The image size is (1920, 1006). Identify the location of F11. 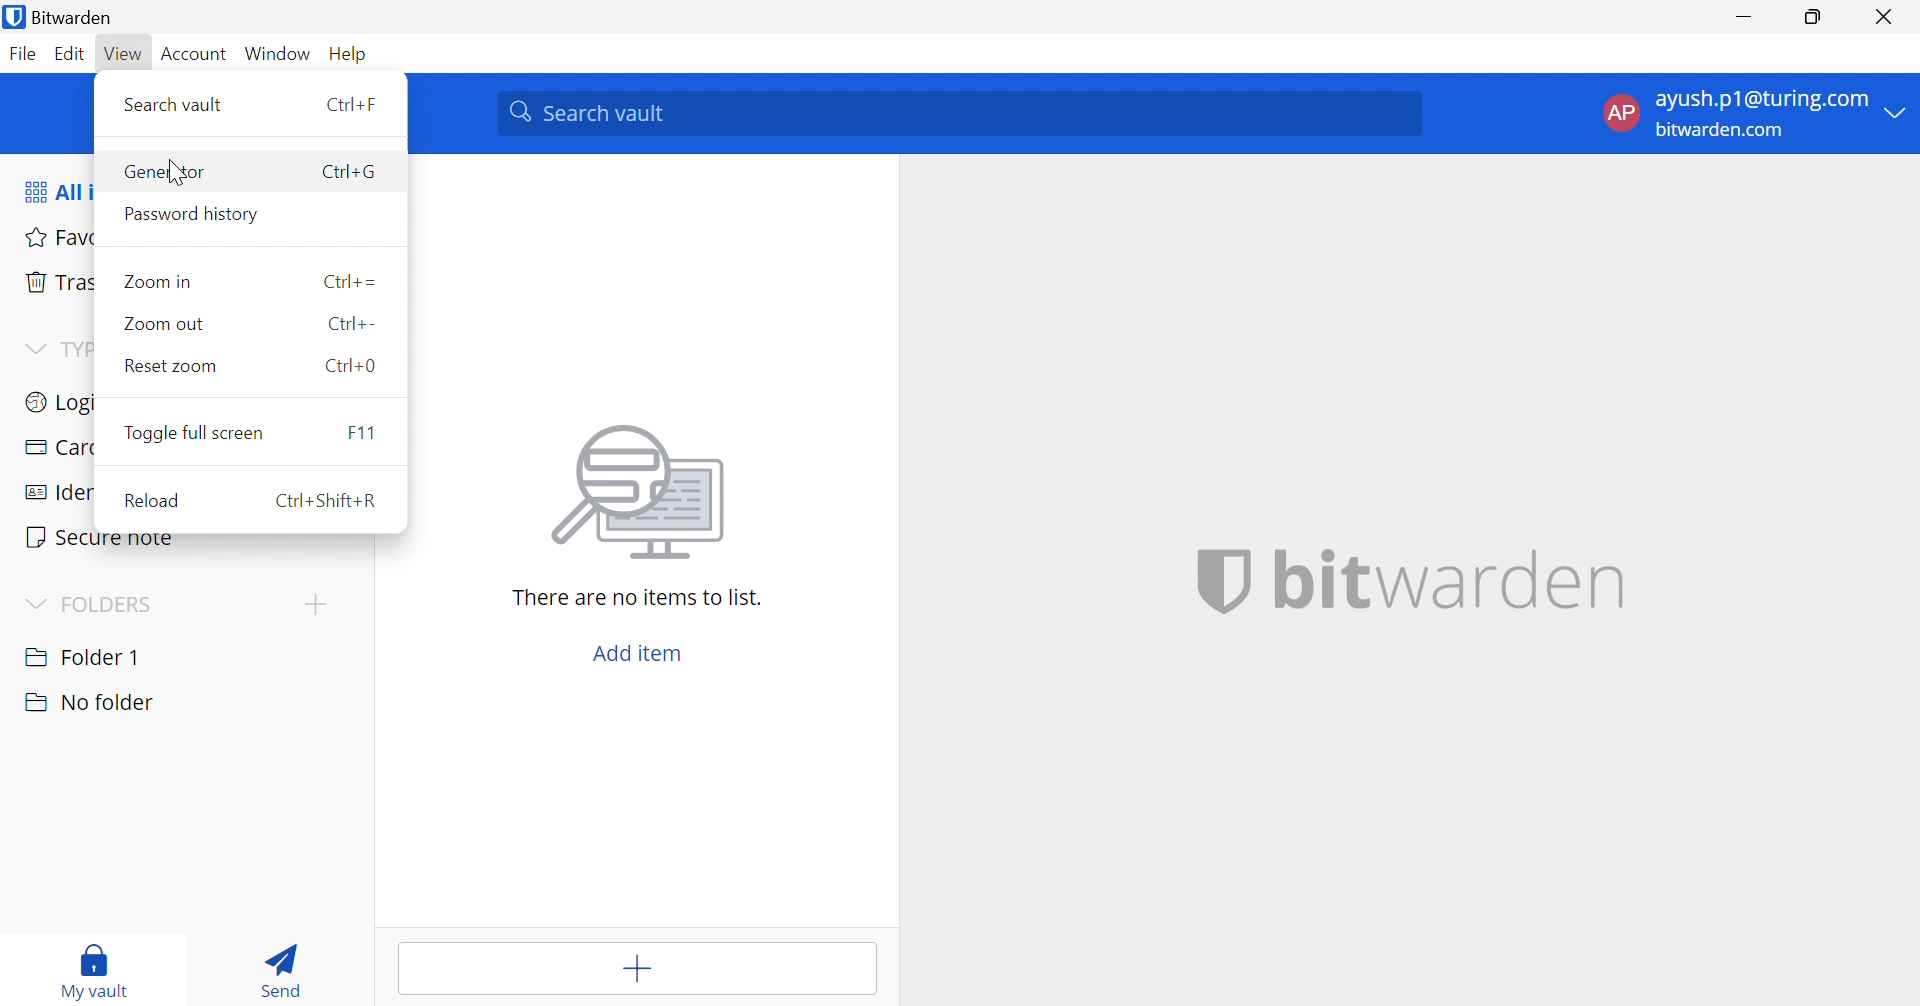
(367, 433).